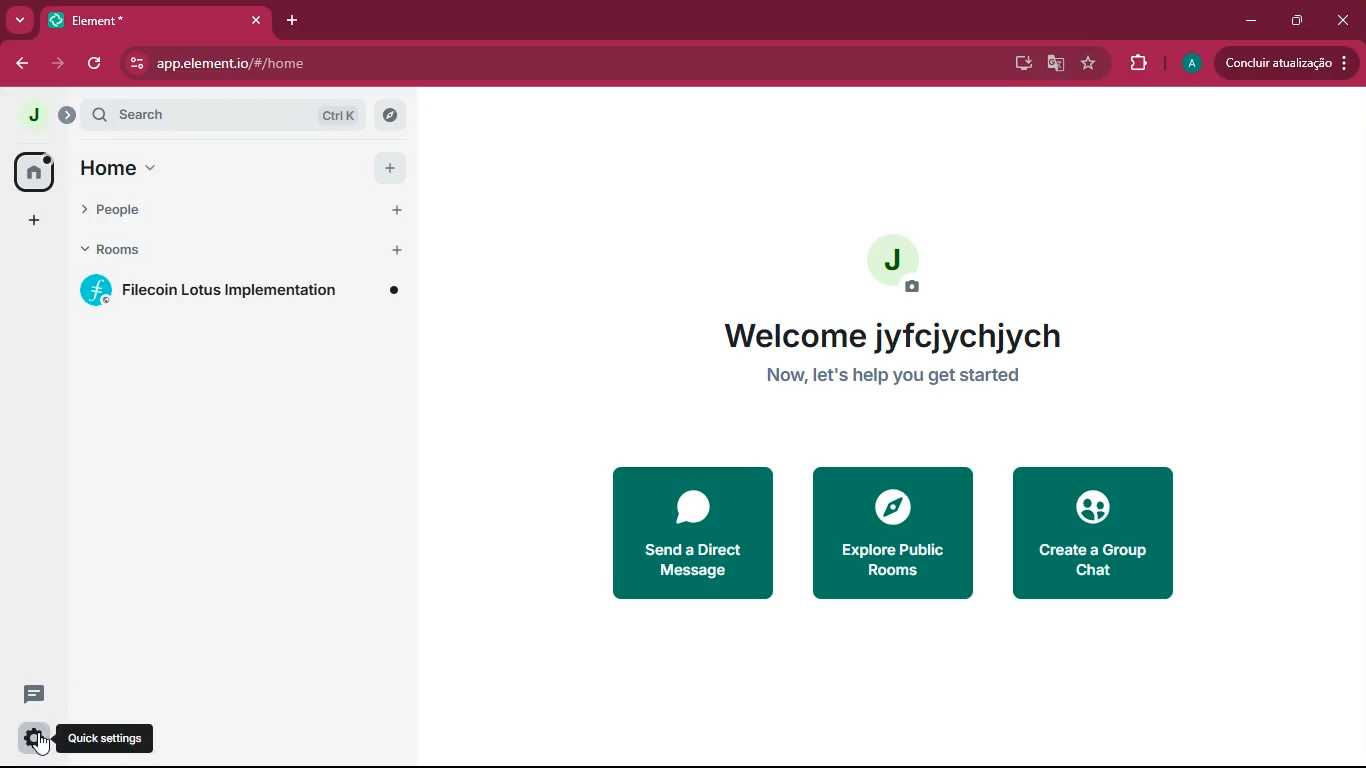 The height and width of the screenshot is (768, 1366). Describe the element at coordinates (35, 739) in the screenshot. I see `quick settings` at that location.